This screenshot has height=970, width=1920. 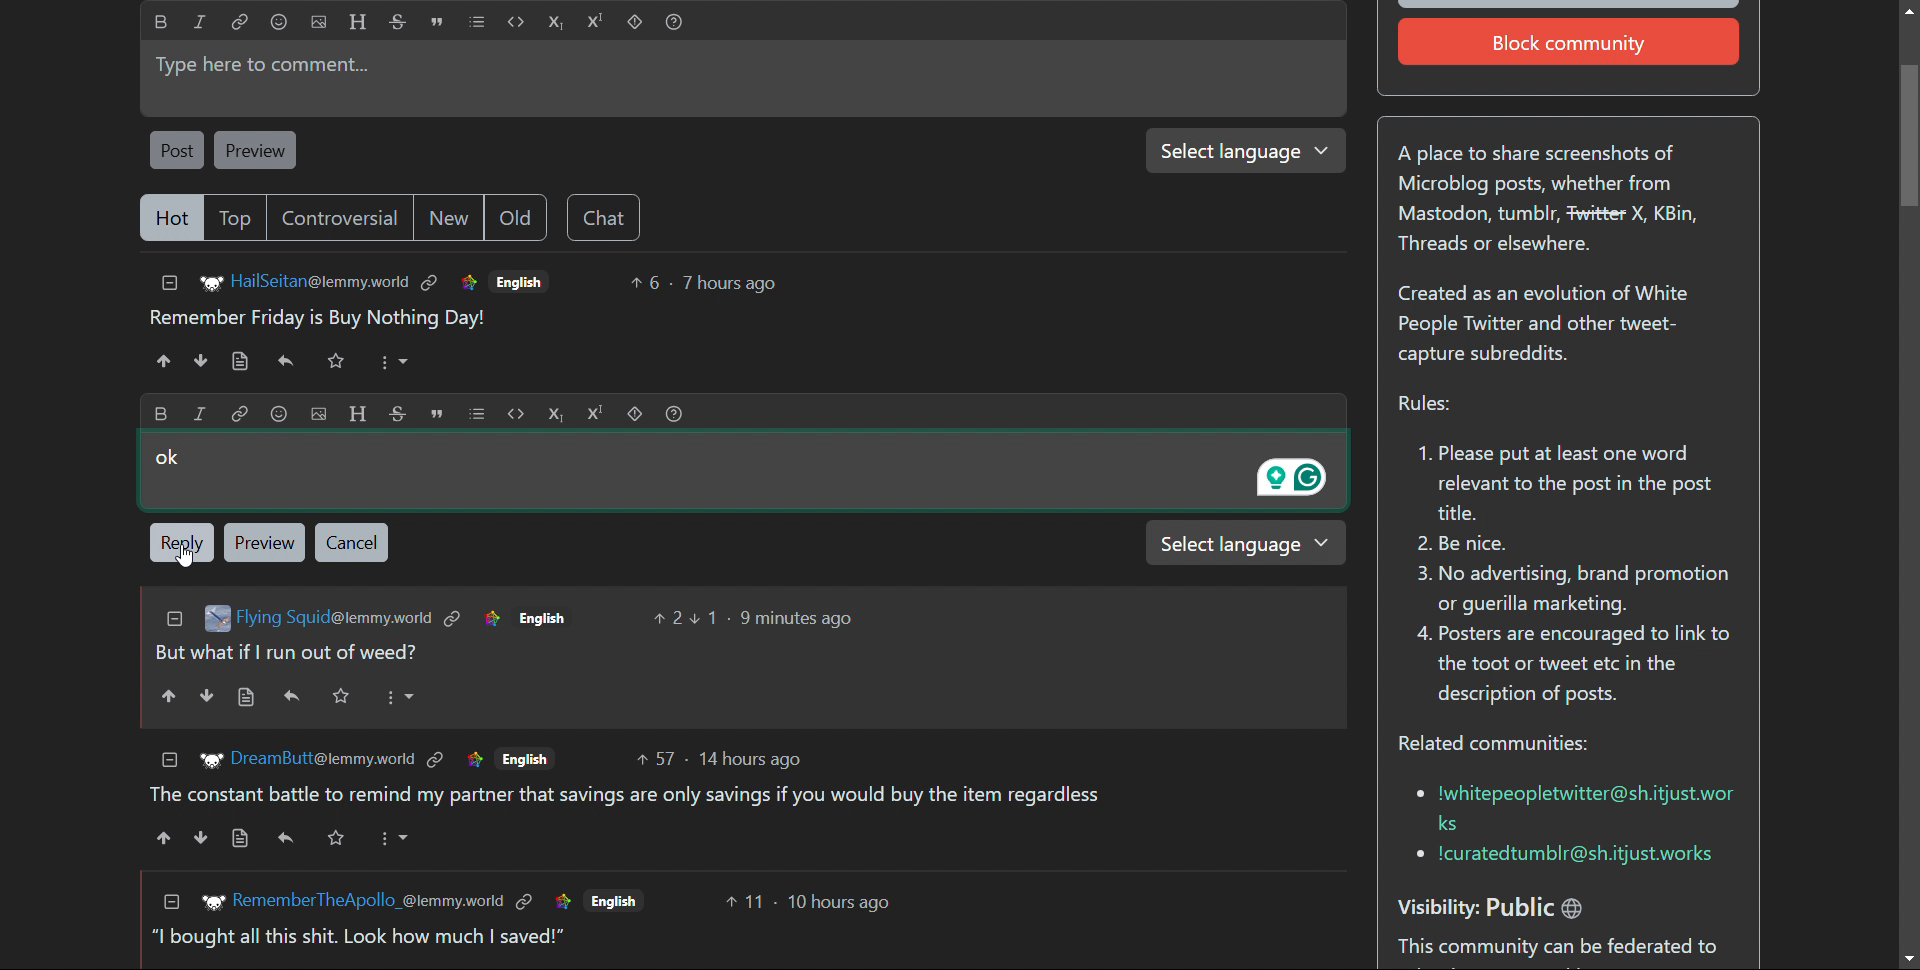 I want to click on 2. Be nice., so click(x=1474, y=545).